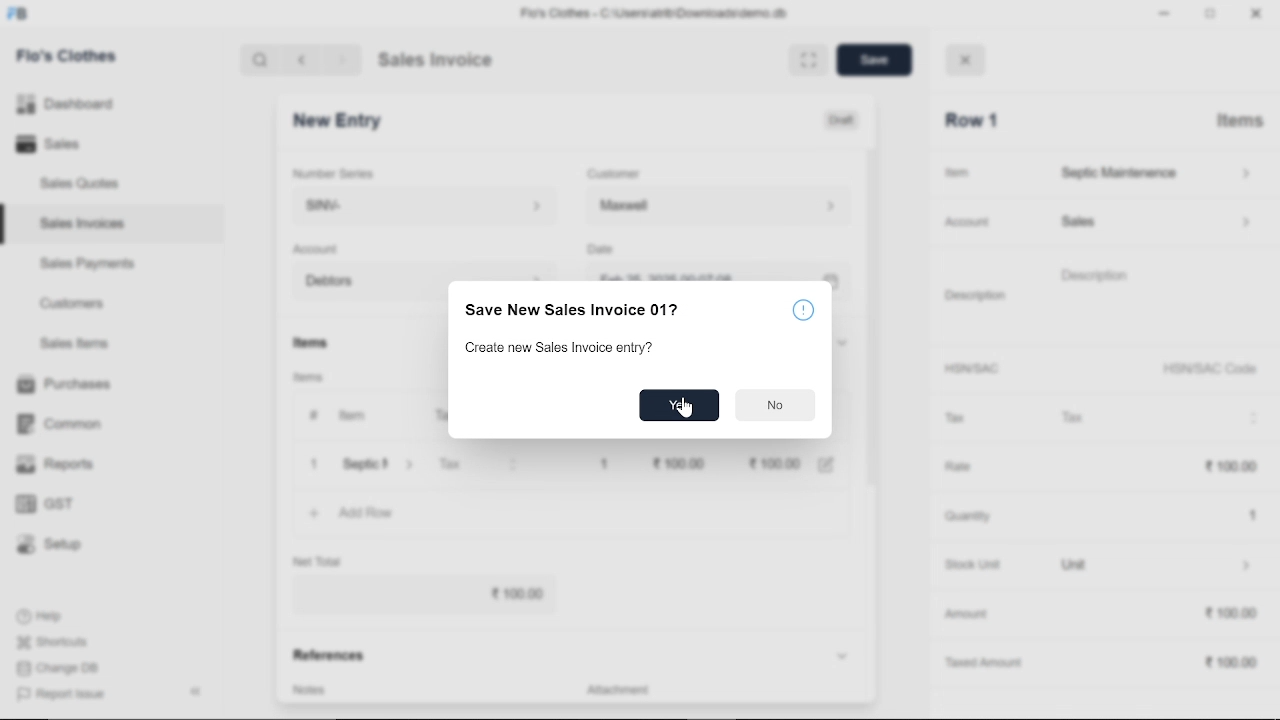  What do you see at coordinates (805, 309) in the screenshot?
I see `info` at bounding box center [805, 309].